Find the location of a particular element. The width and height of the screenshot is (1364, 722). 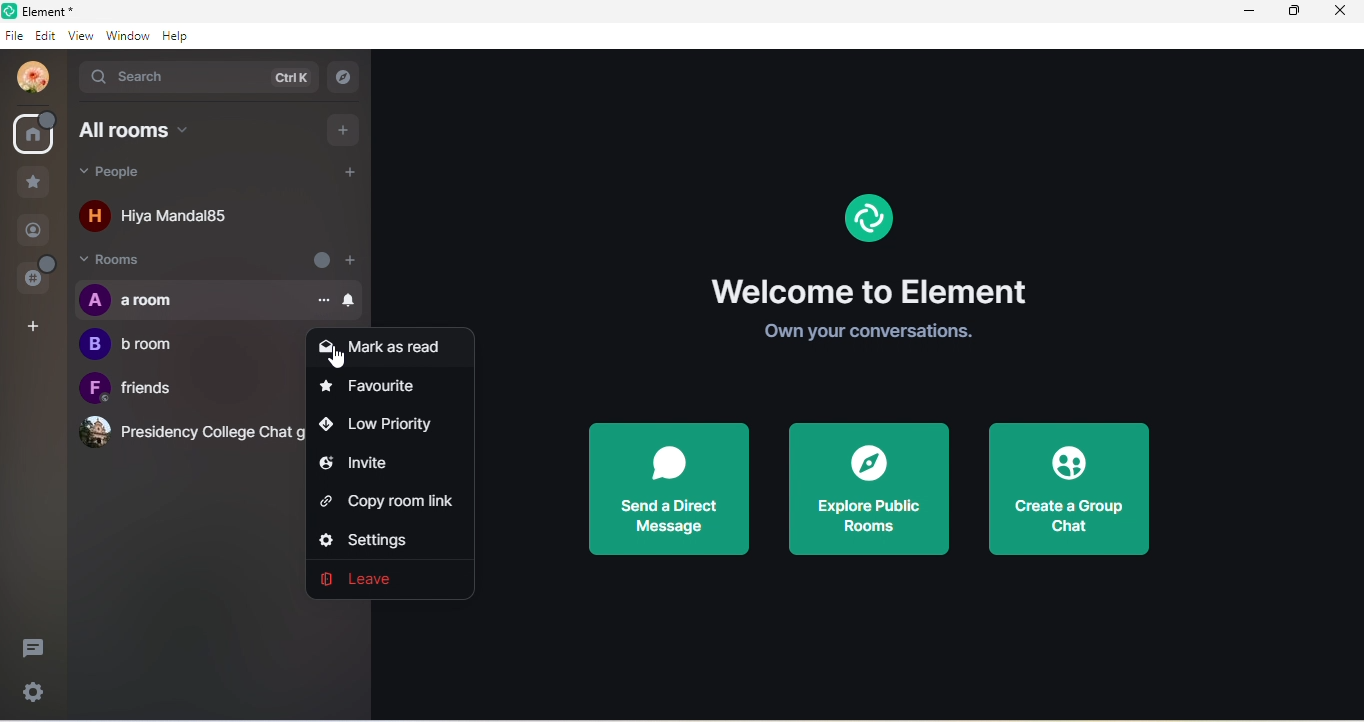

settings is located at coordinates (376, 537).